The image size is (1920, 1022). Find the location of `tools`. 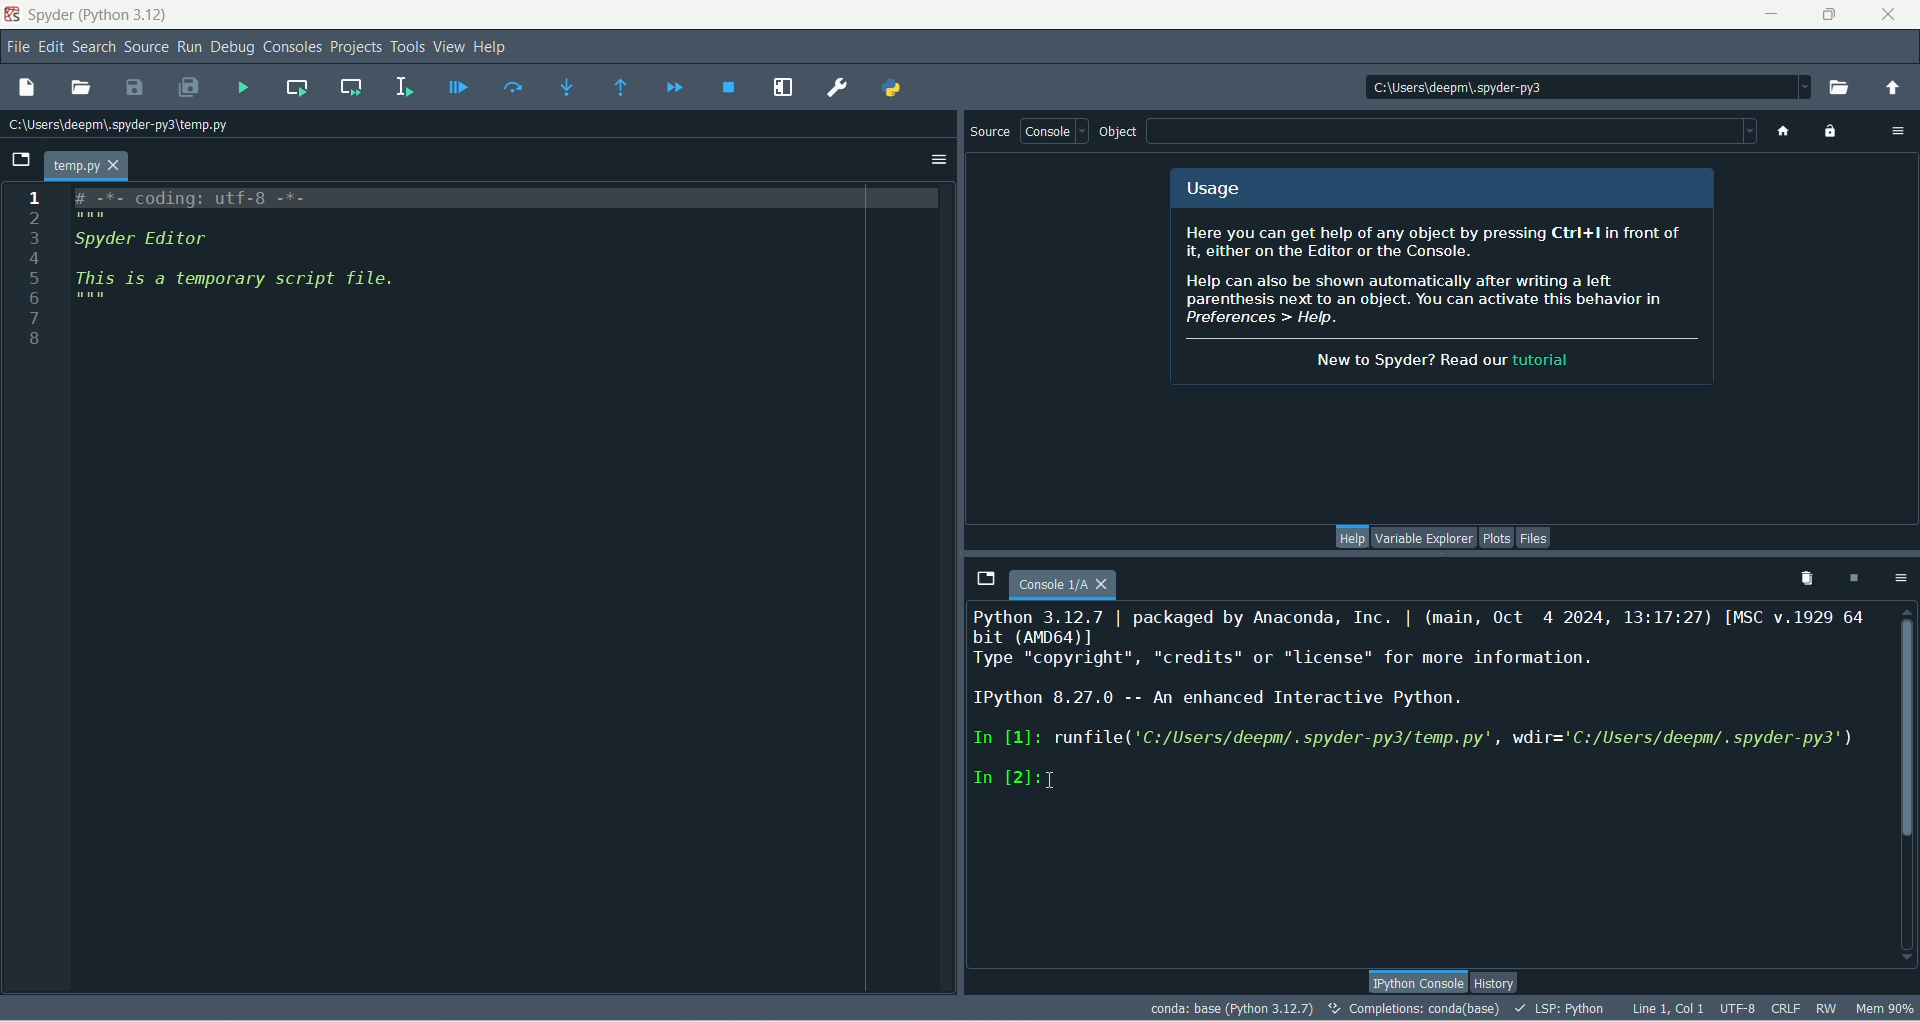

tools is located at coordinates (408, 47).